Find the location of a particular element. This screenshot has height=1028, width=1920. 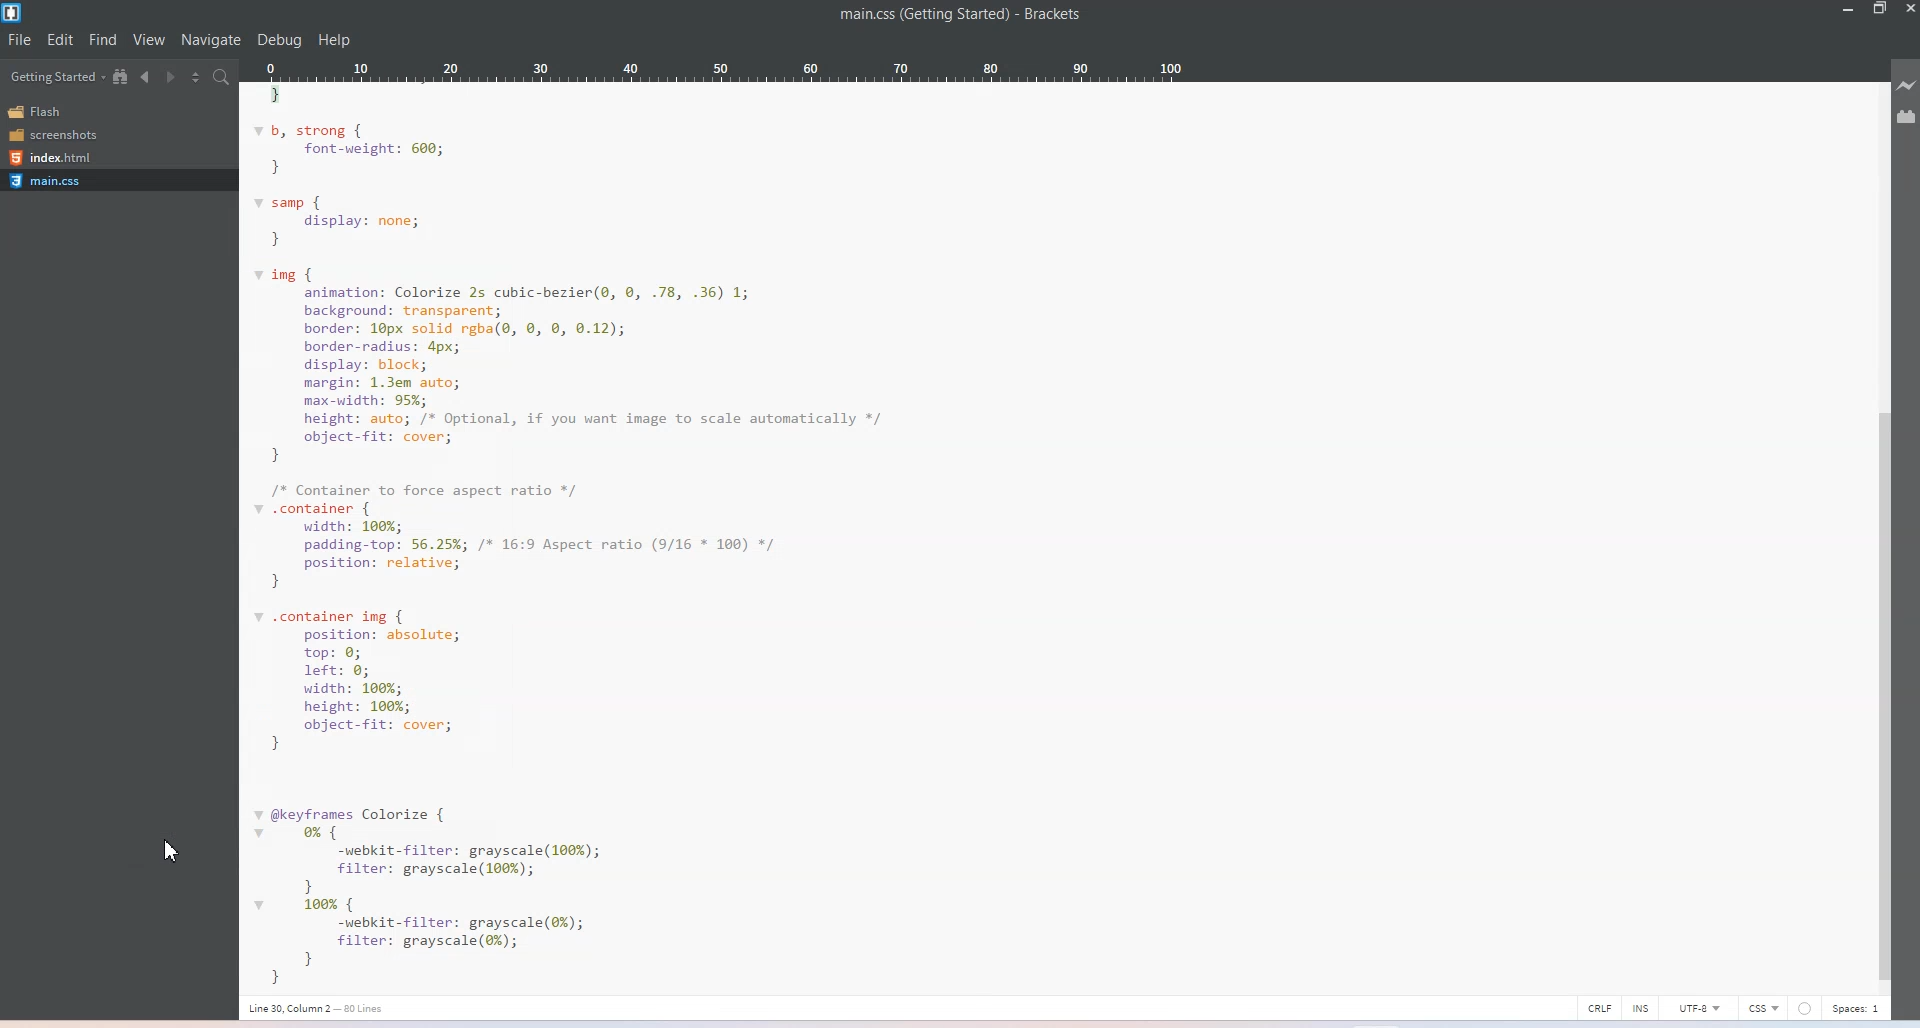

UTF-8 is located at coordinates (1695, 1008).